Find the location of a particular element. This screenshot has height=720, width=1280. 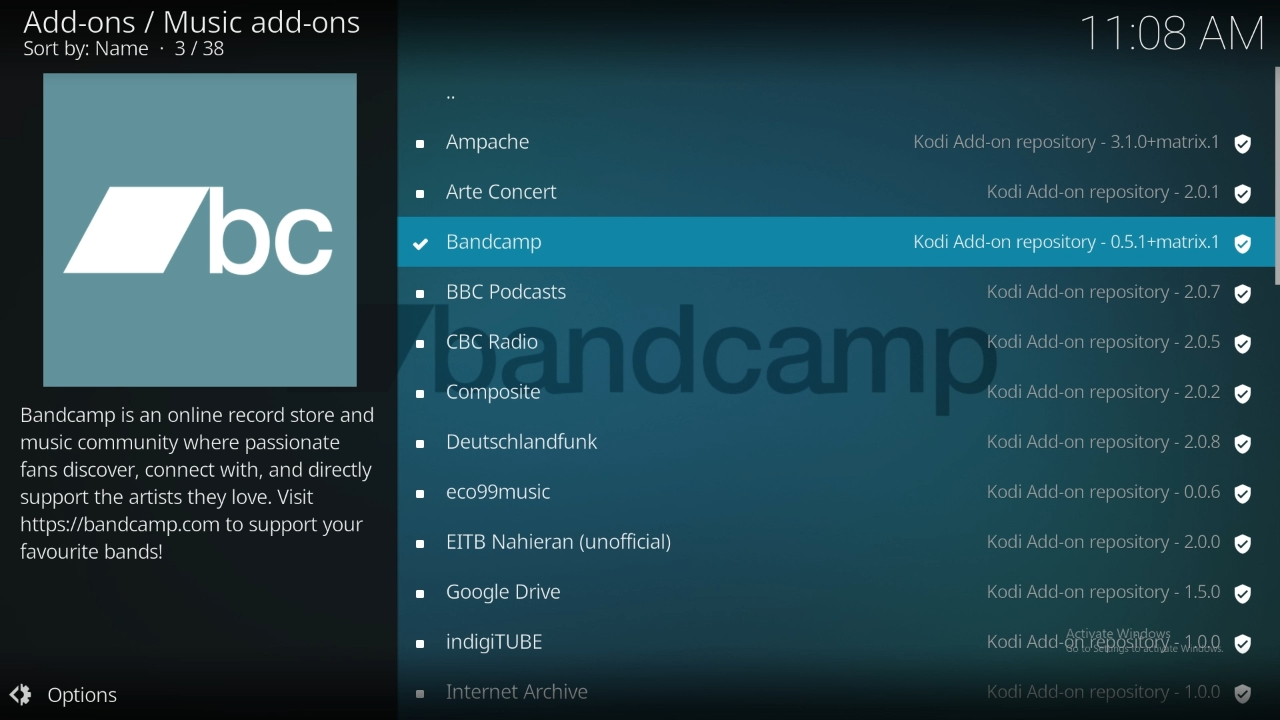

add on is located at coordinates (832, 643).